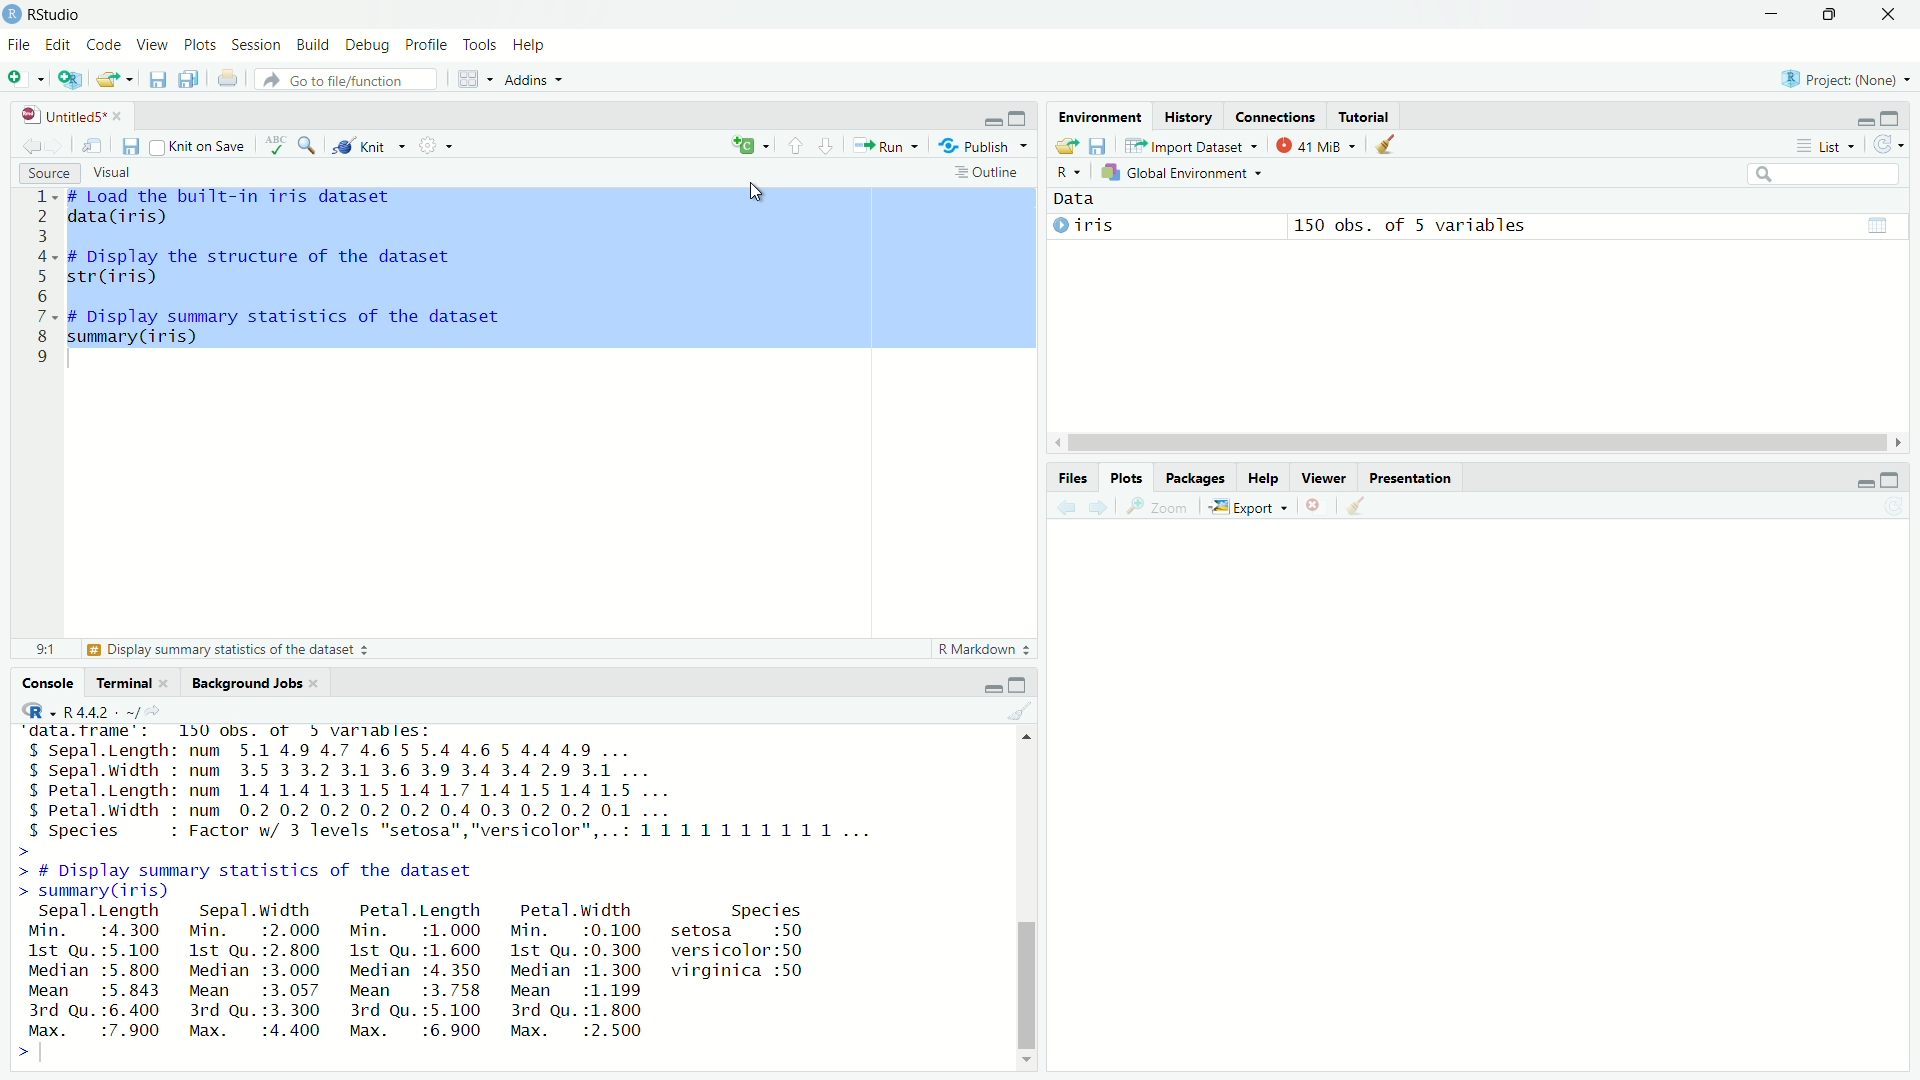 The width and height of the screenshot is (1920, 1080). What do you see at coordinates (1023, 708) in the screenshot?
I see `Clear` at bounding box center [1023, 708].